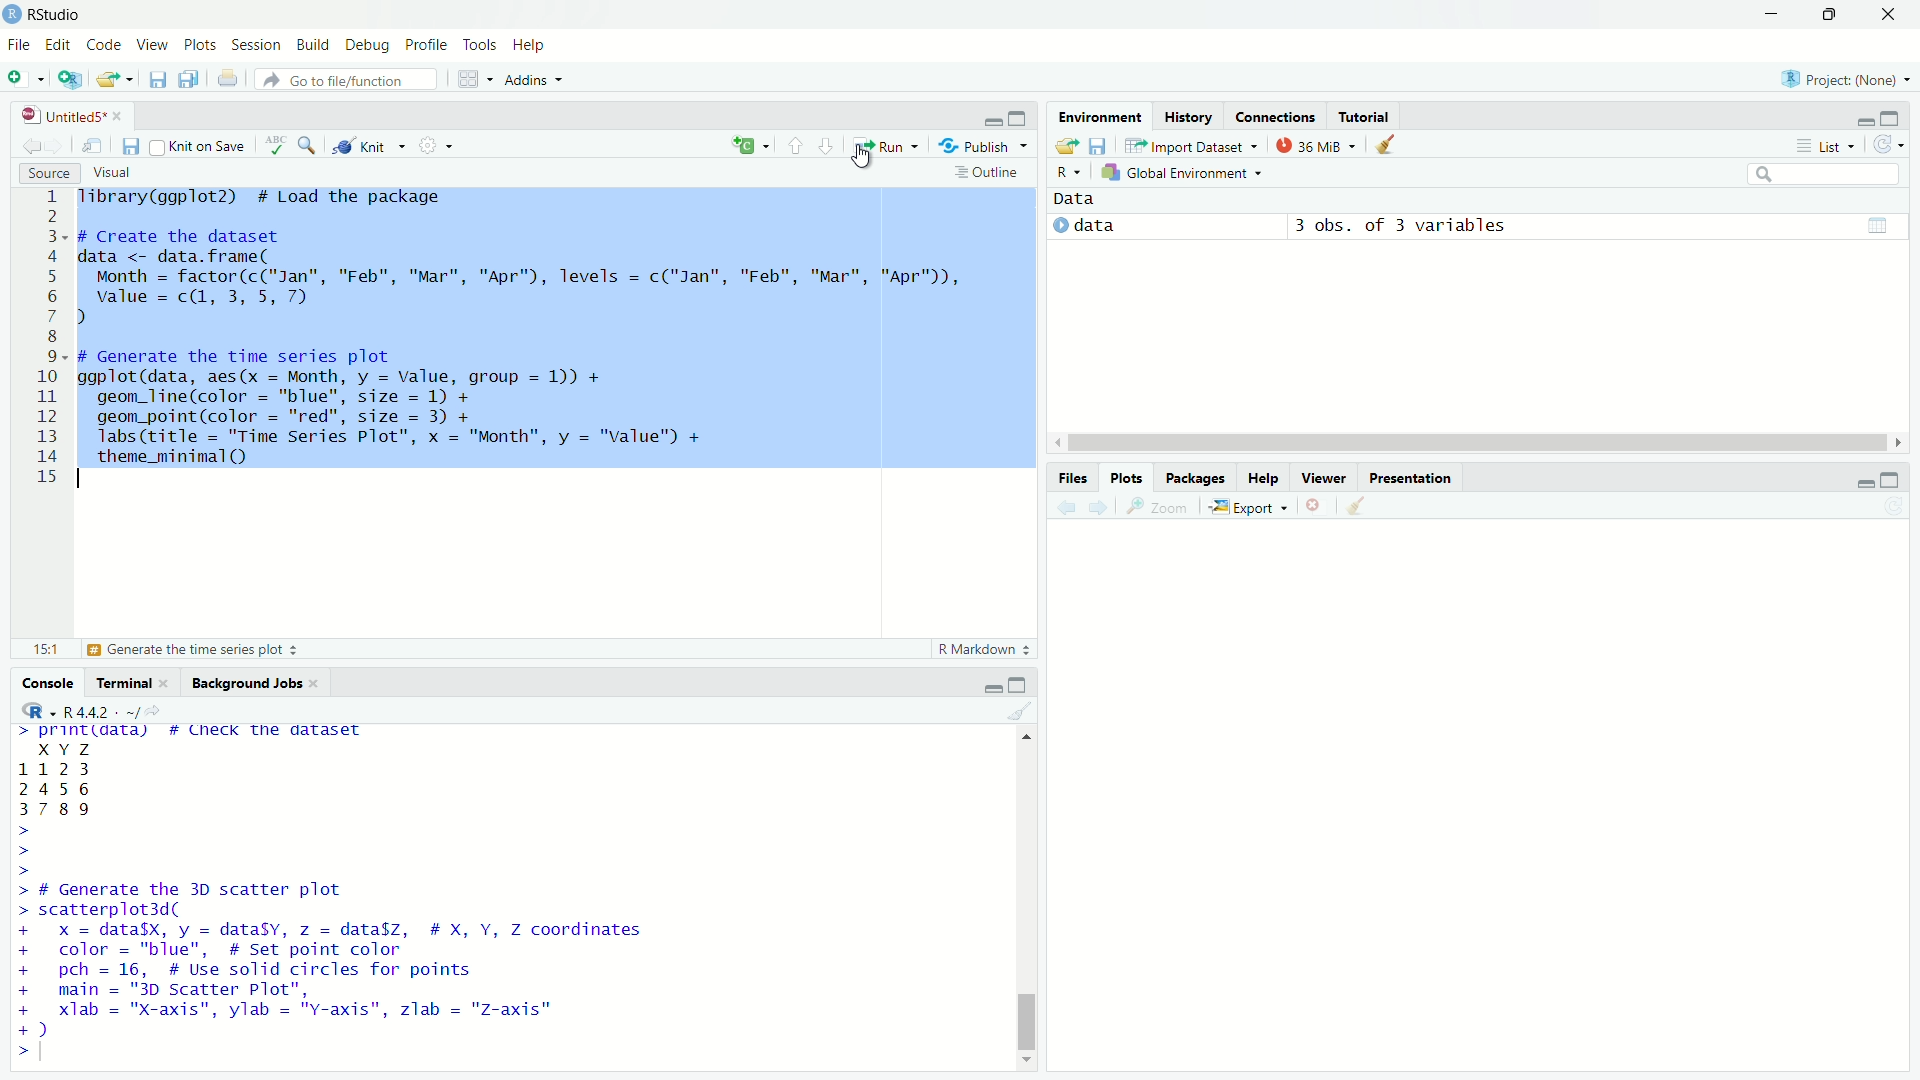 The width and height of the screenshot is (1920, 1080). I want to click on file, so click(17, 44).